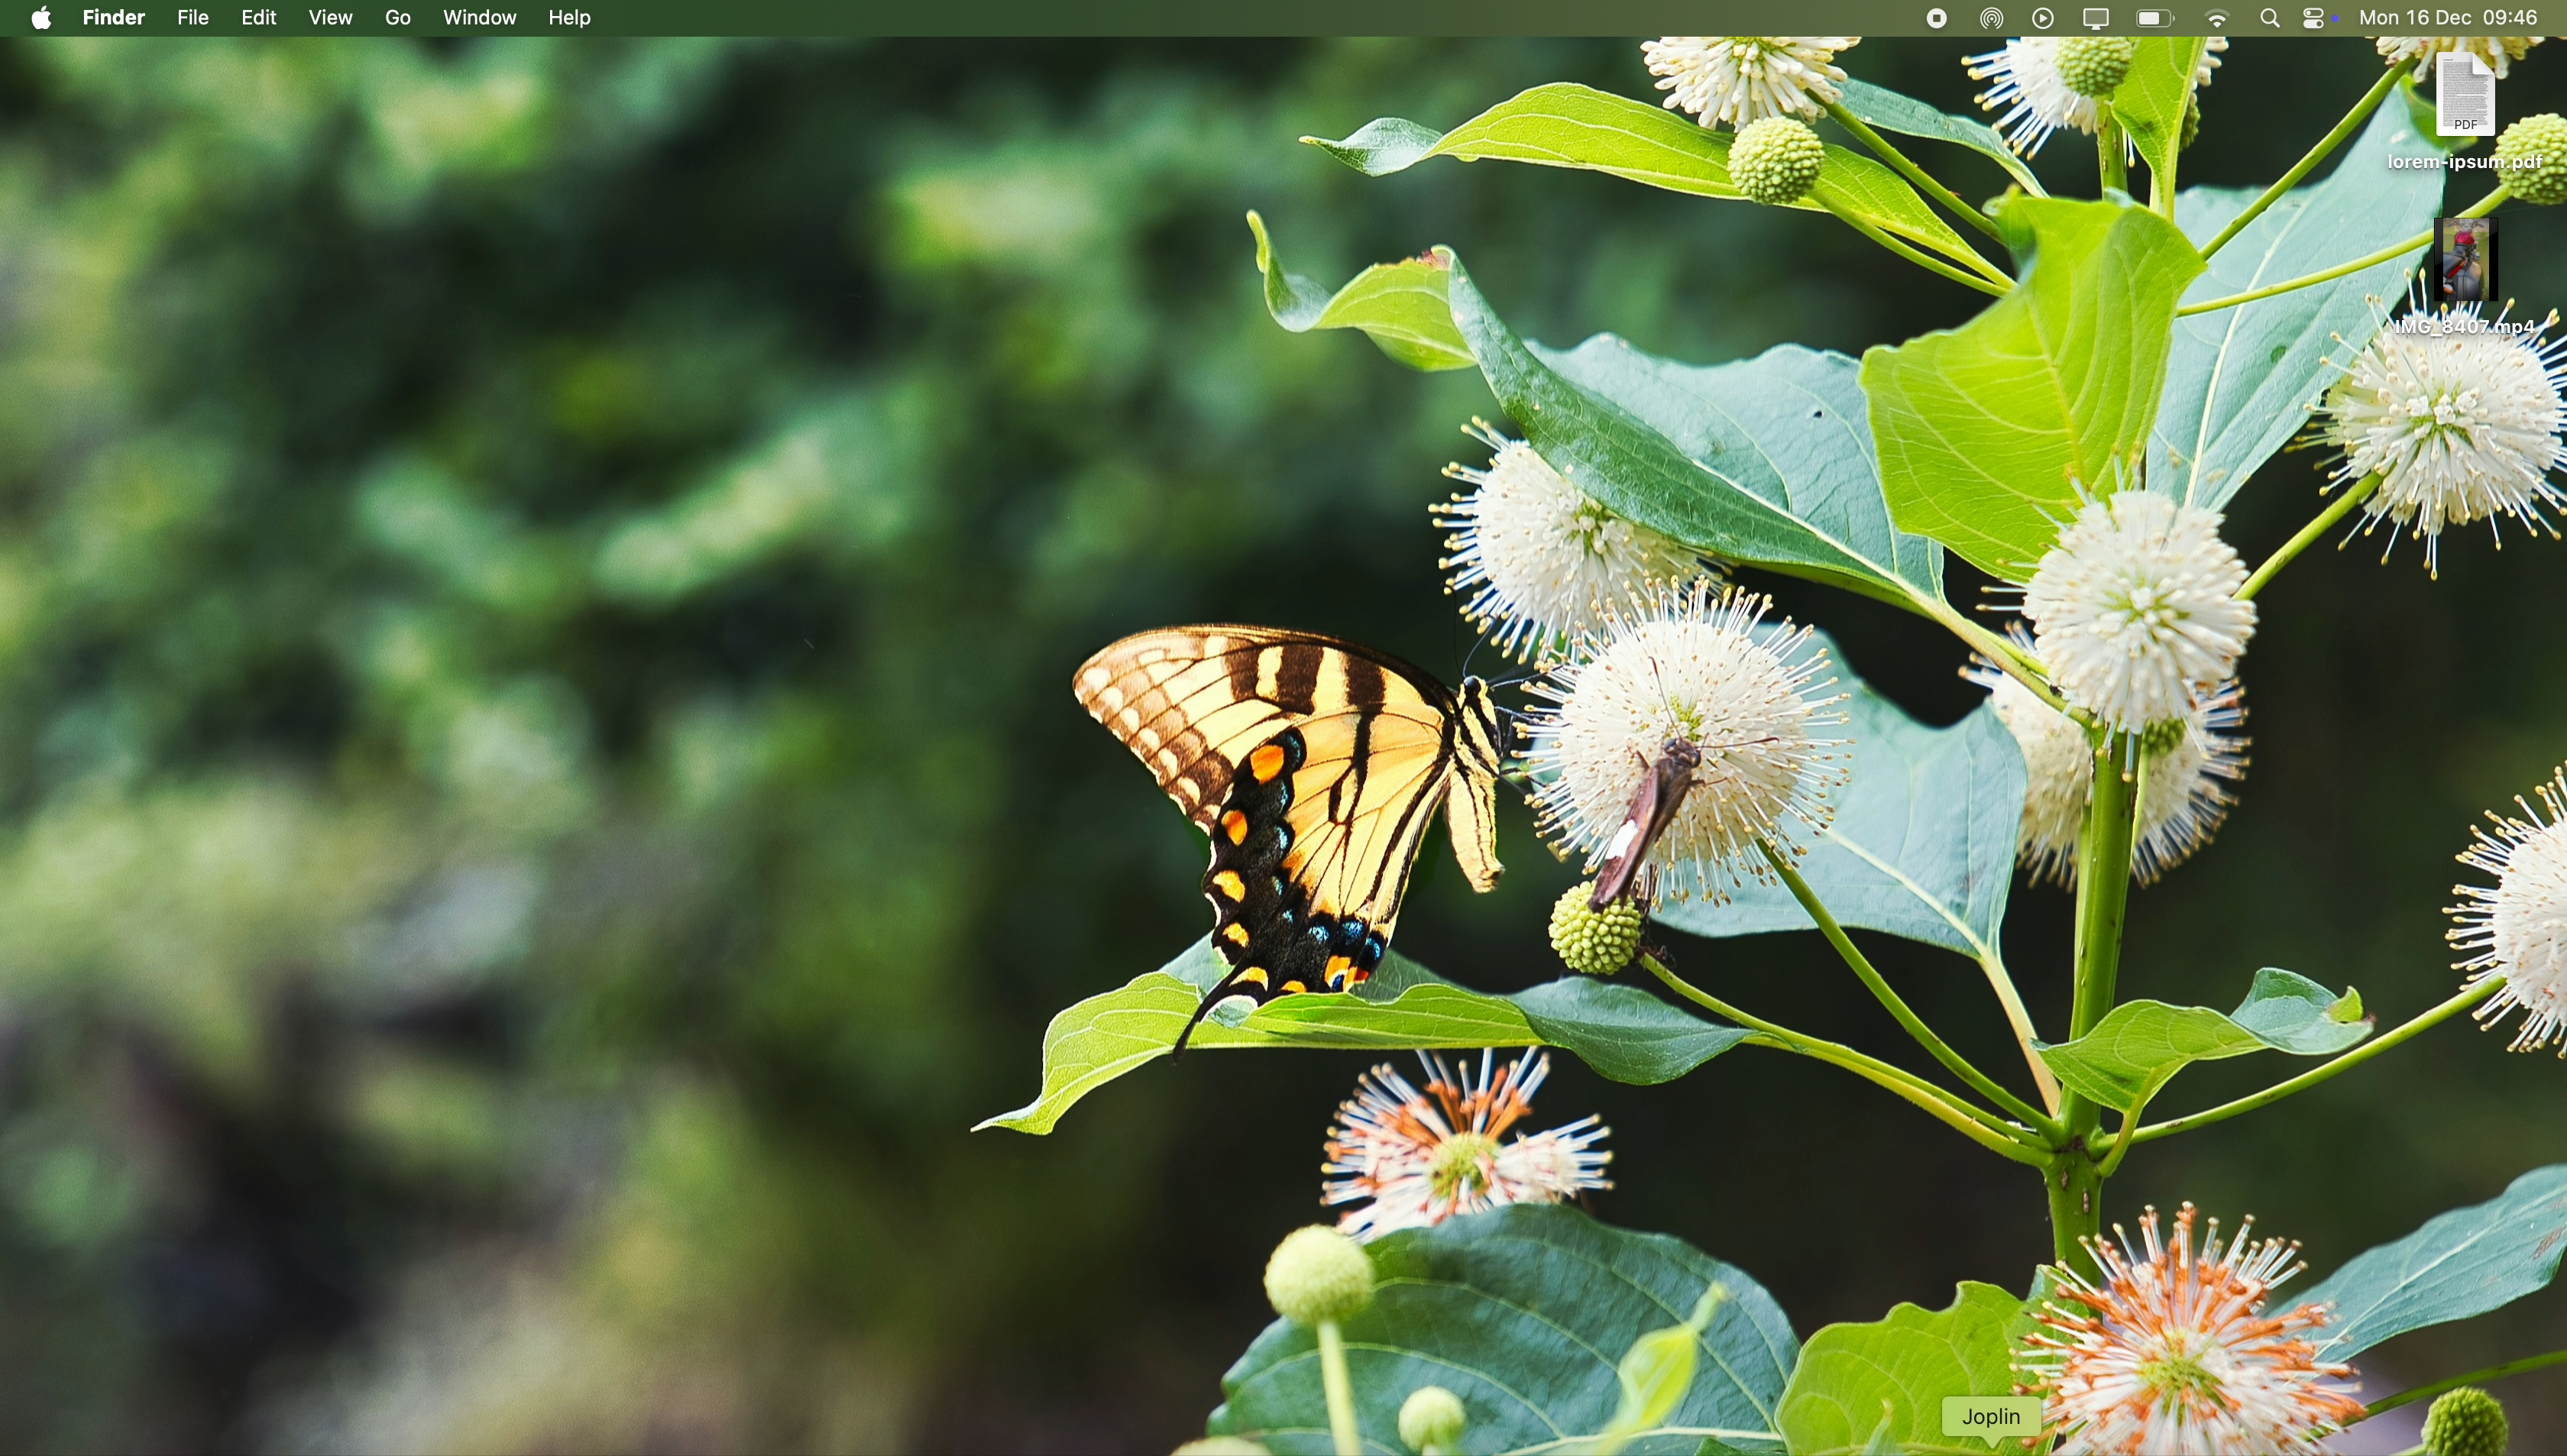 The image size is (2567, 1456). Describe the element at coordinates (395, 19) in the screenshot. I see `go` at that location.